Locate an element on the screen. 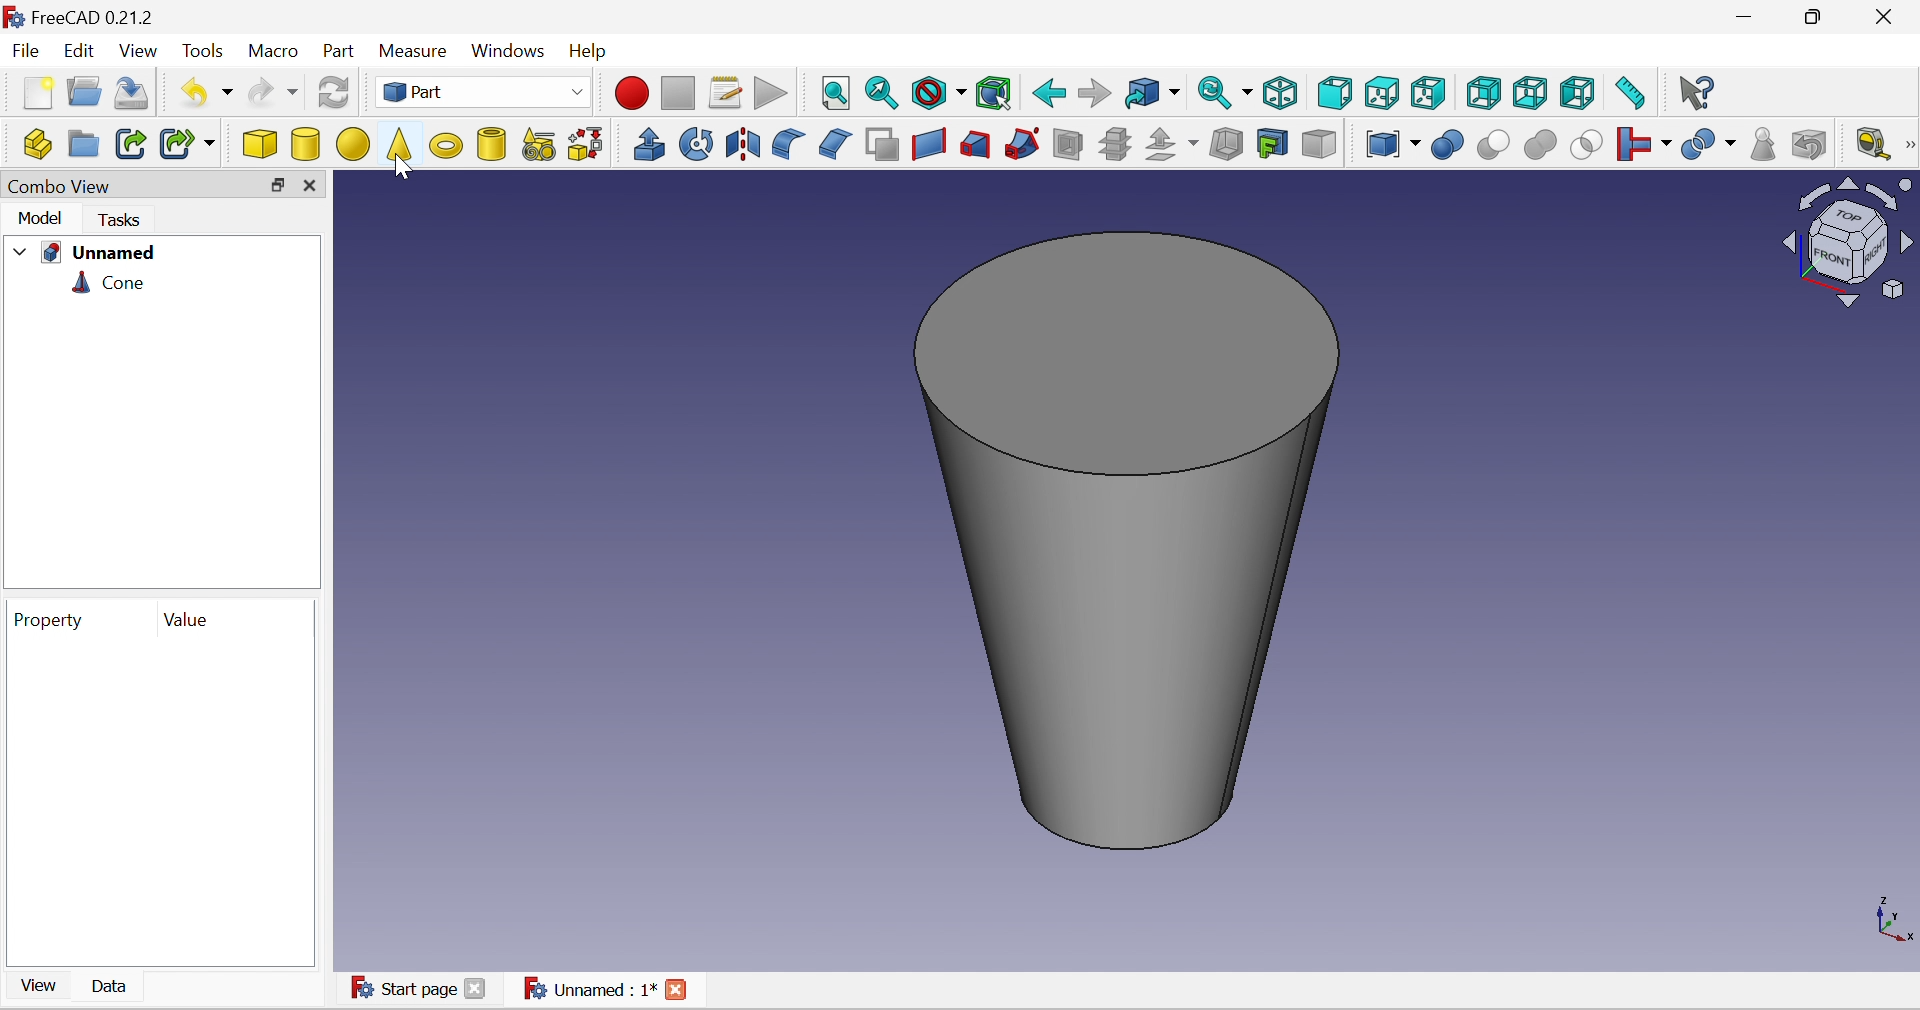 Image resolution: width=1920 pixels, height=1010 pixels. Cone is located at coordinates (108, 283).